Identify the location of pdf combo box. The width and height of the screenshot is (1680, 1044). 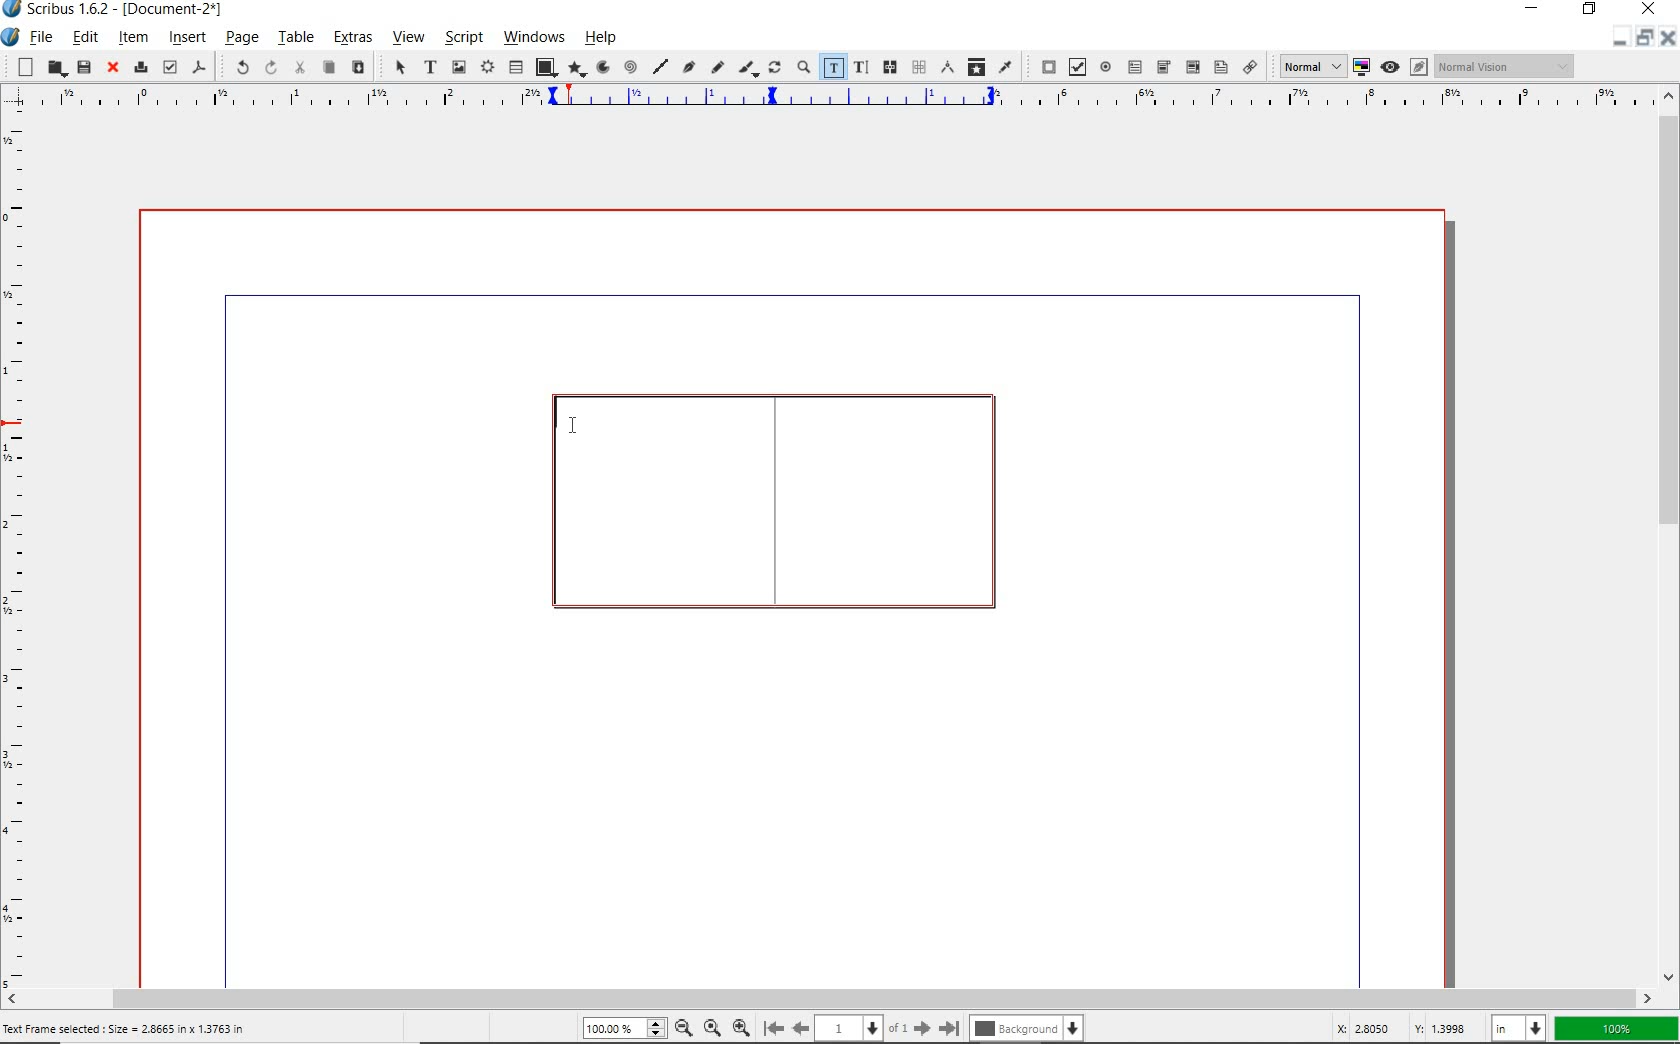
(1164, 67).